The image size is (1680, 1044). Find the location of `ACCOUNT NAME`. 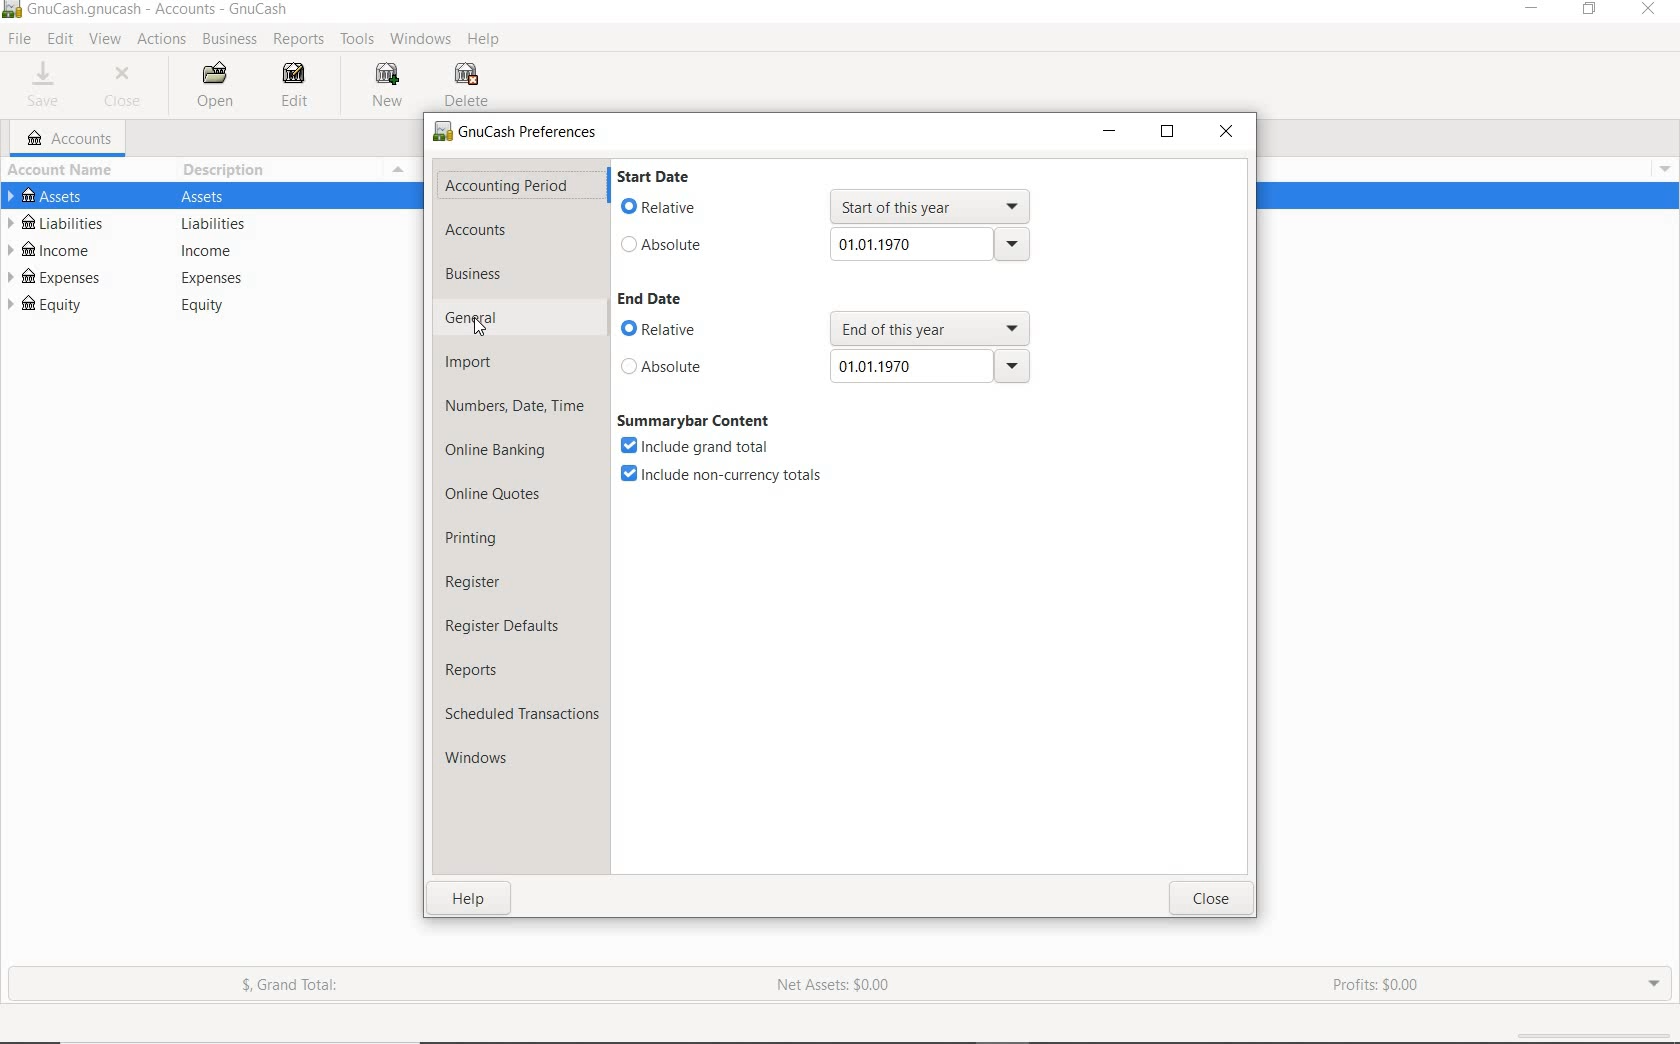

ACCOUNT NAME is located at coordinates (60, 171).